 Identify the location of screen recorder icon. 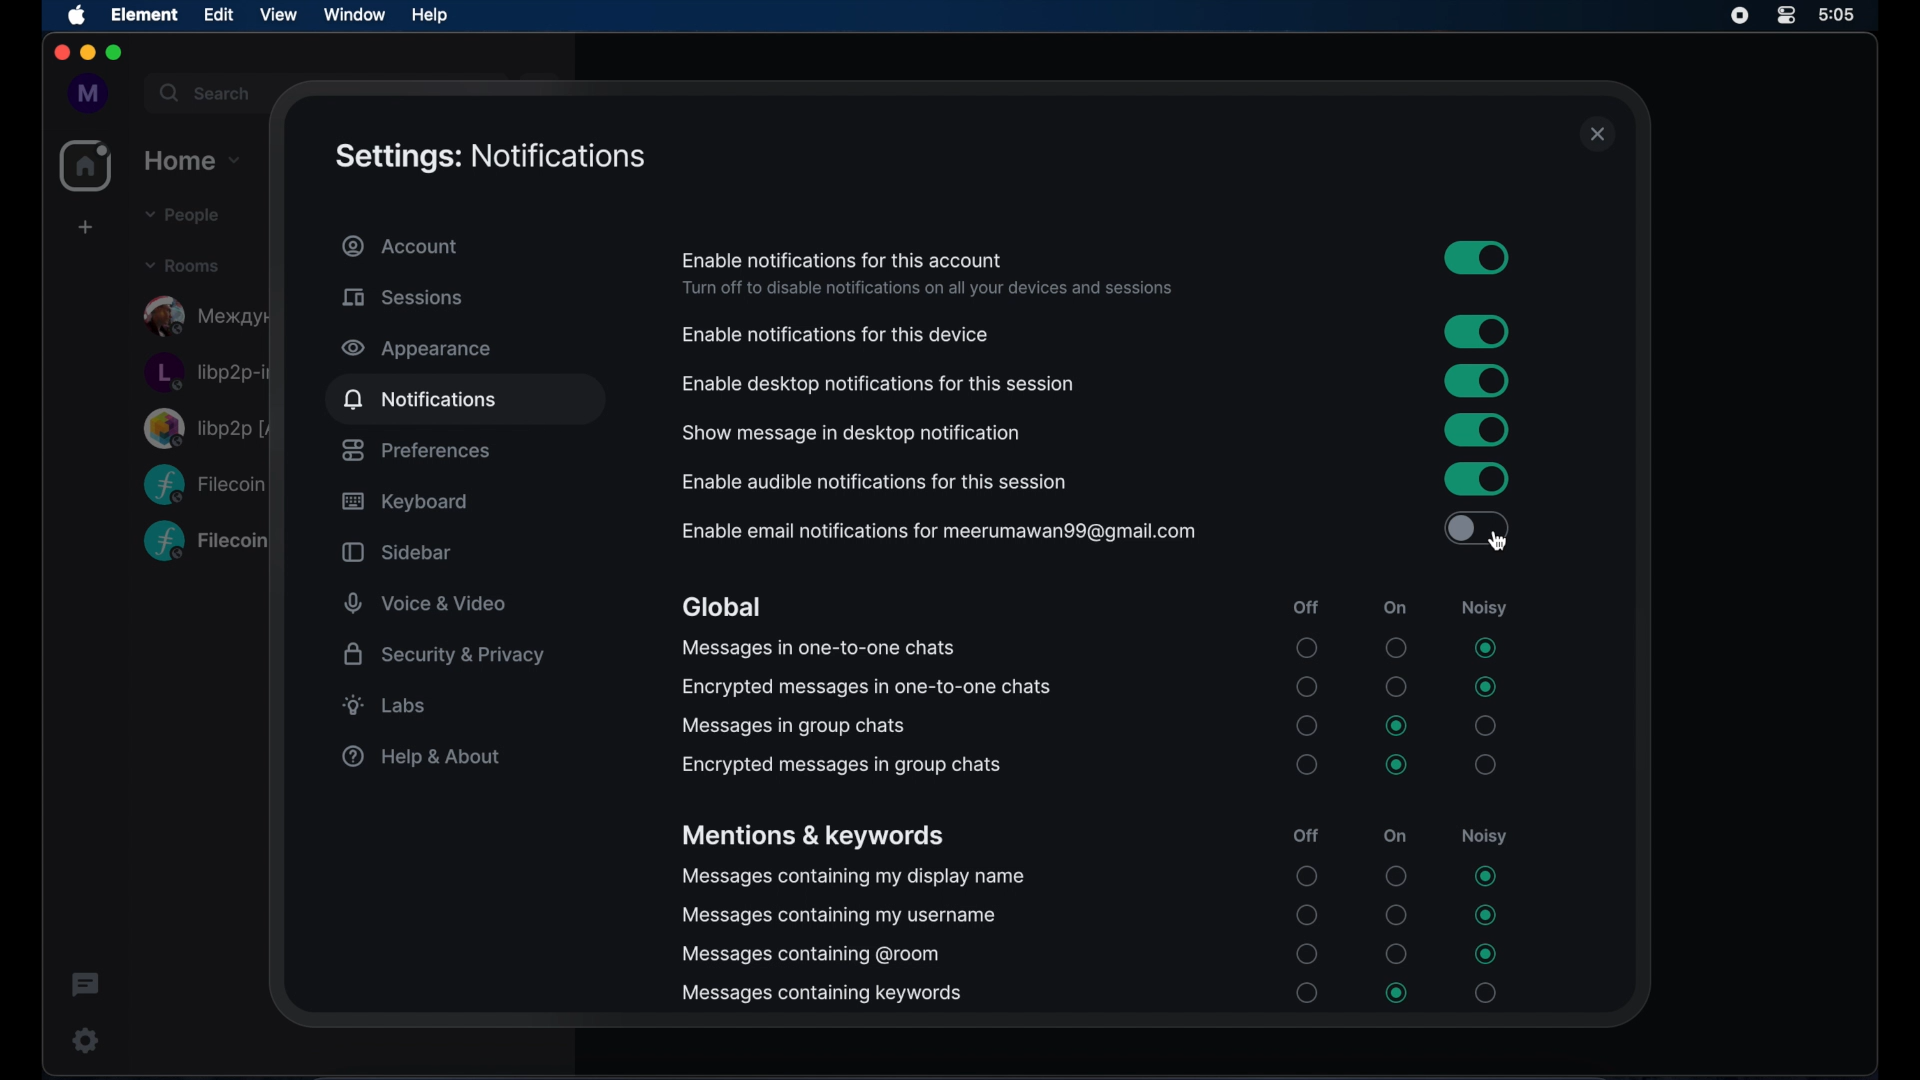
(1740, 16).